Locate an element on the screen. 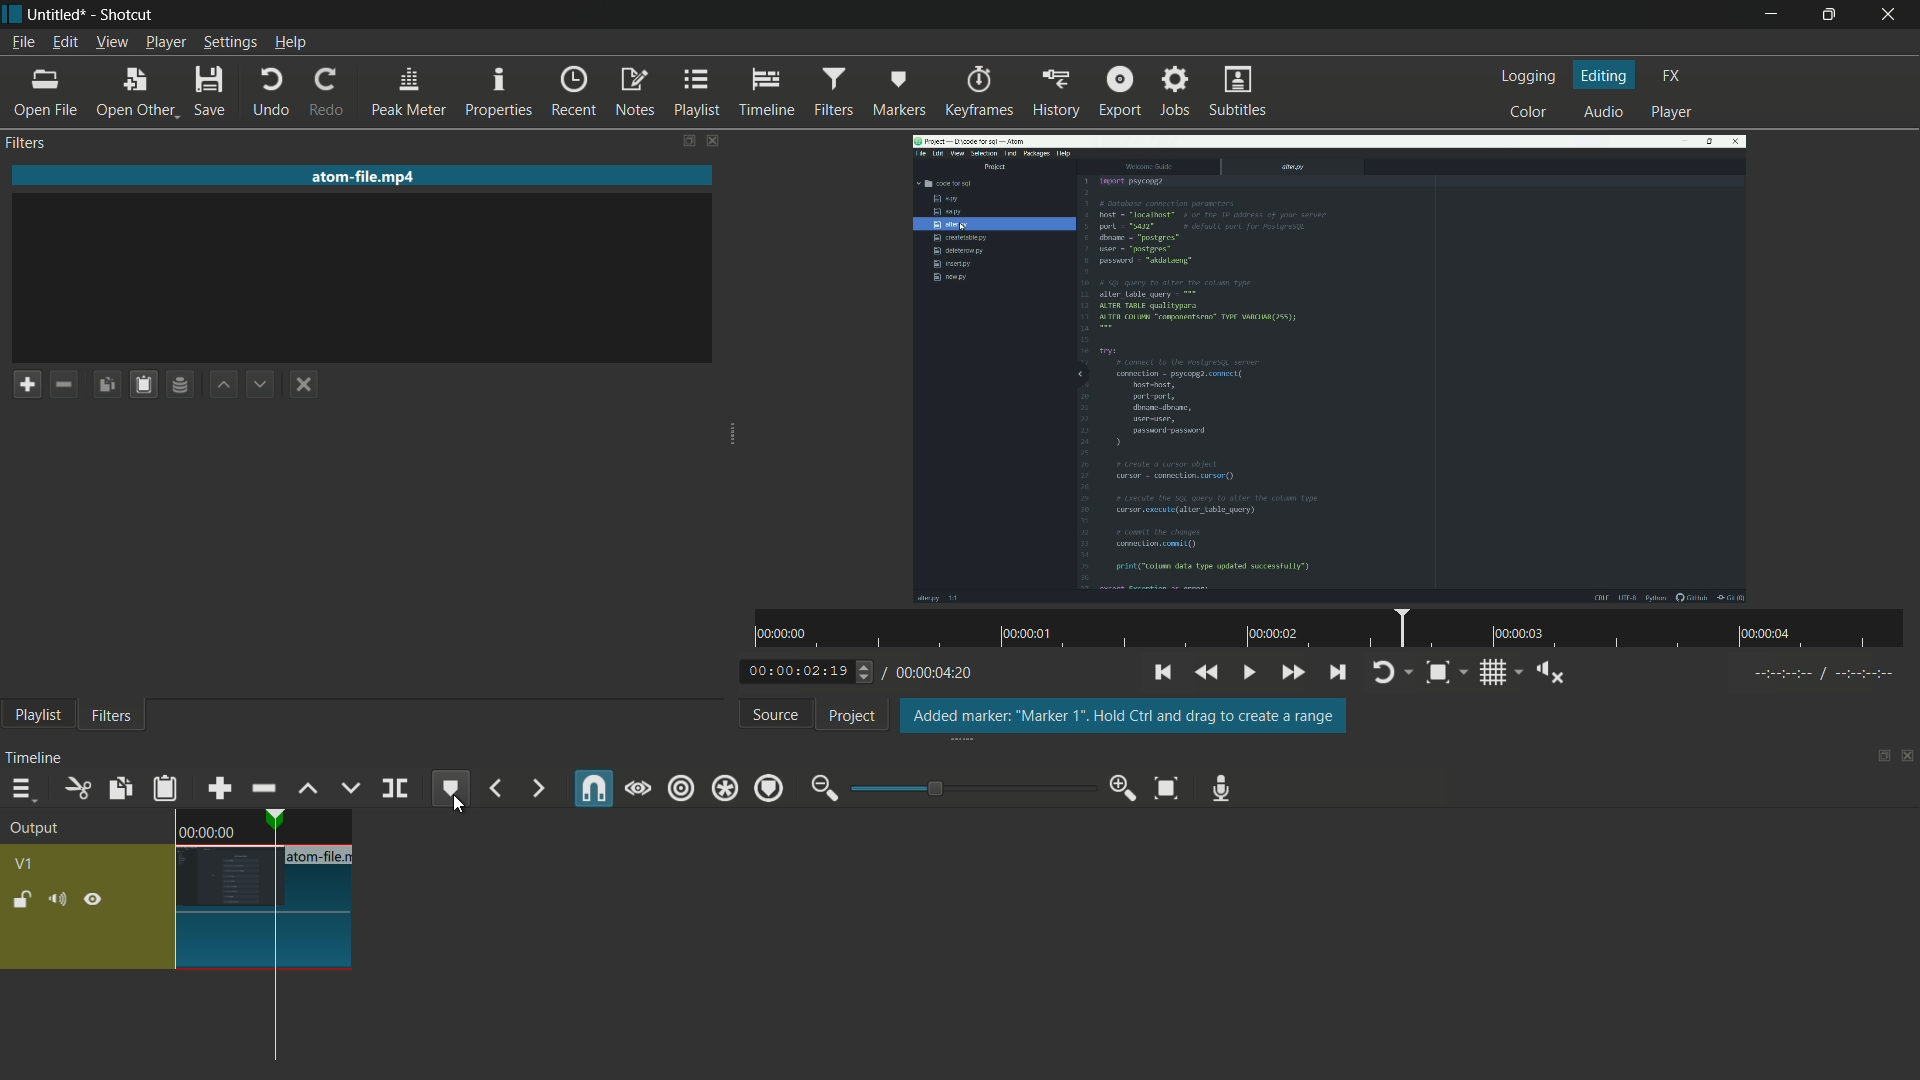 Image resolution: width=1920 pixels, height=1080 pixels. v1 is located at coordinates (25, 865).